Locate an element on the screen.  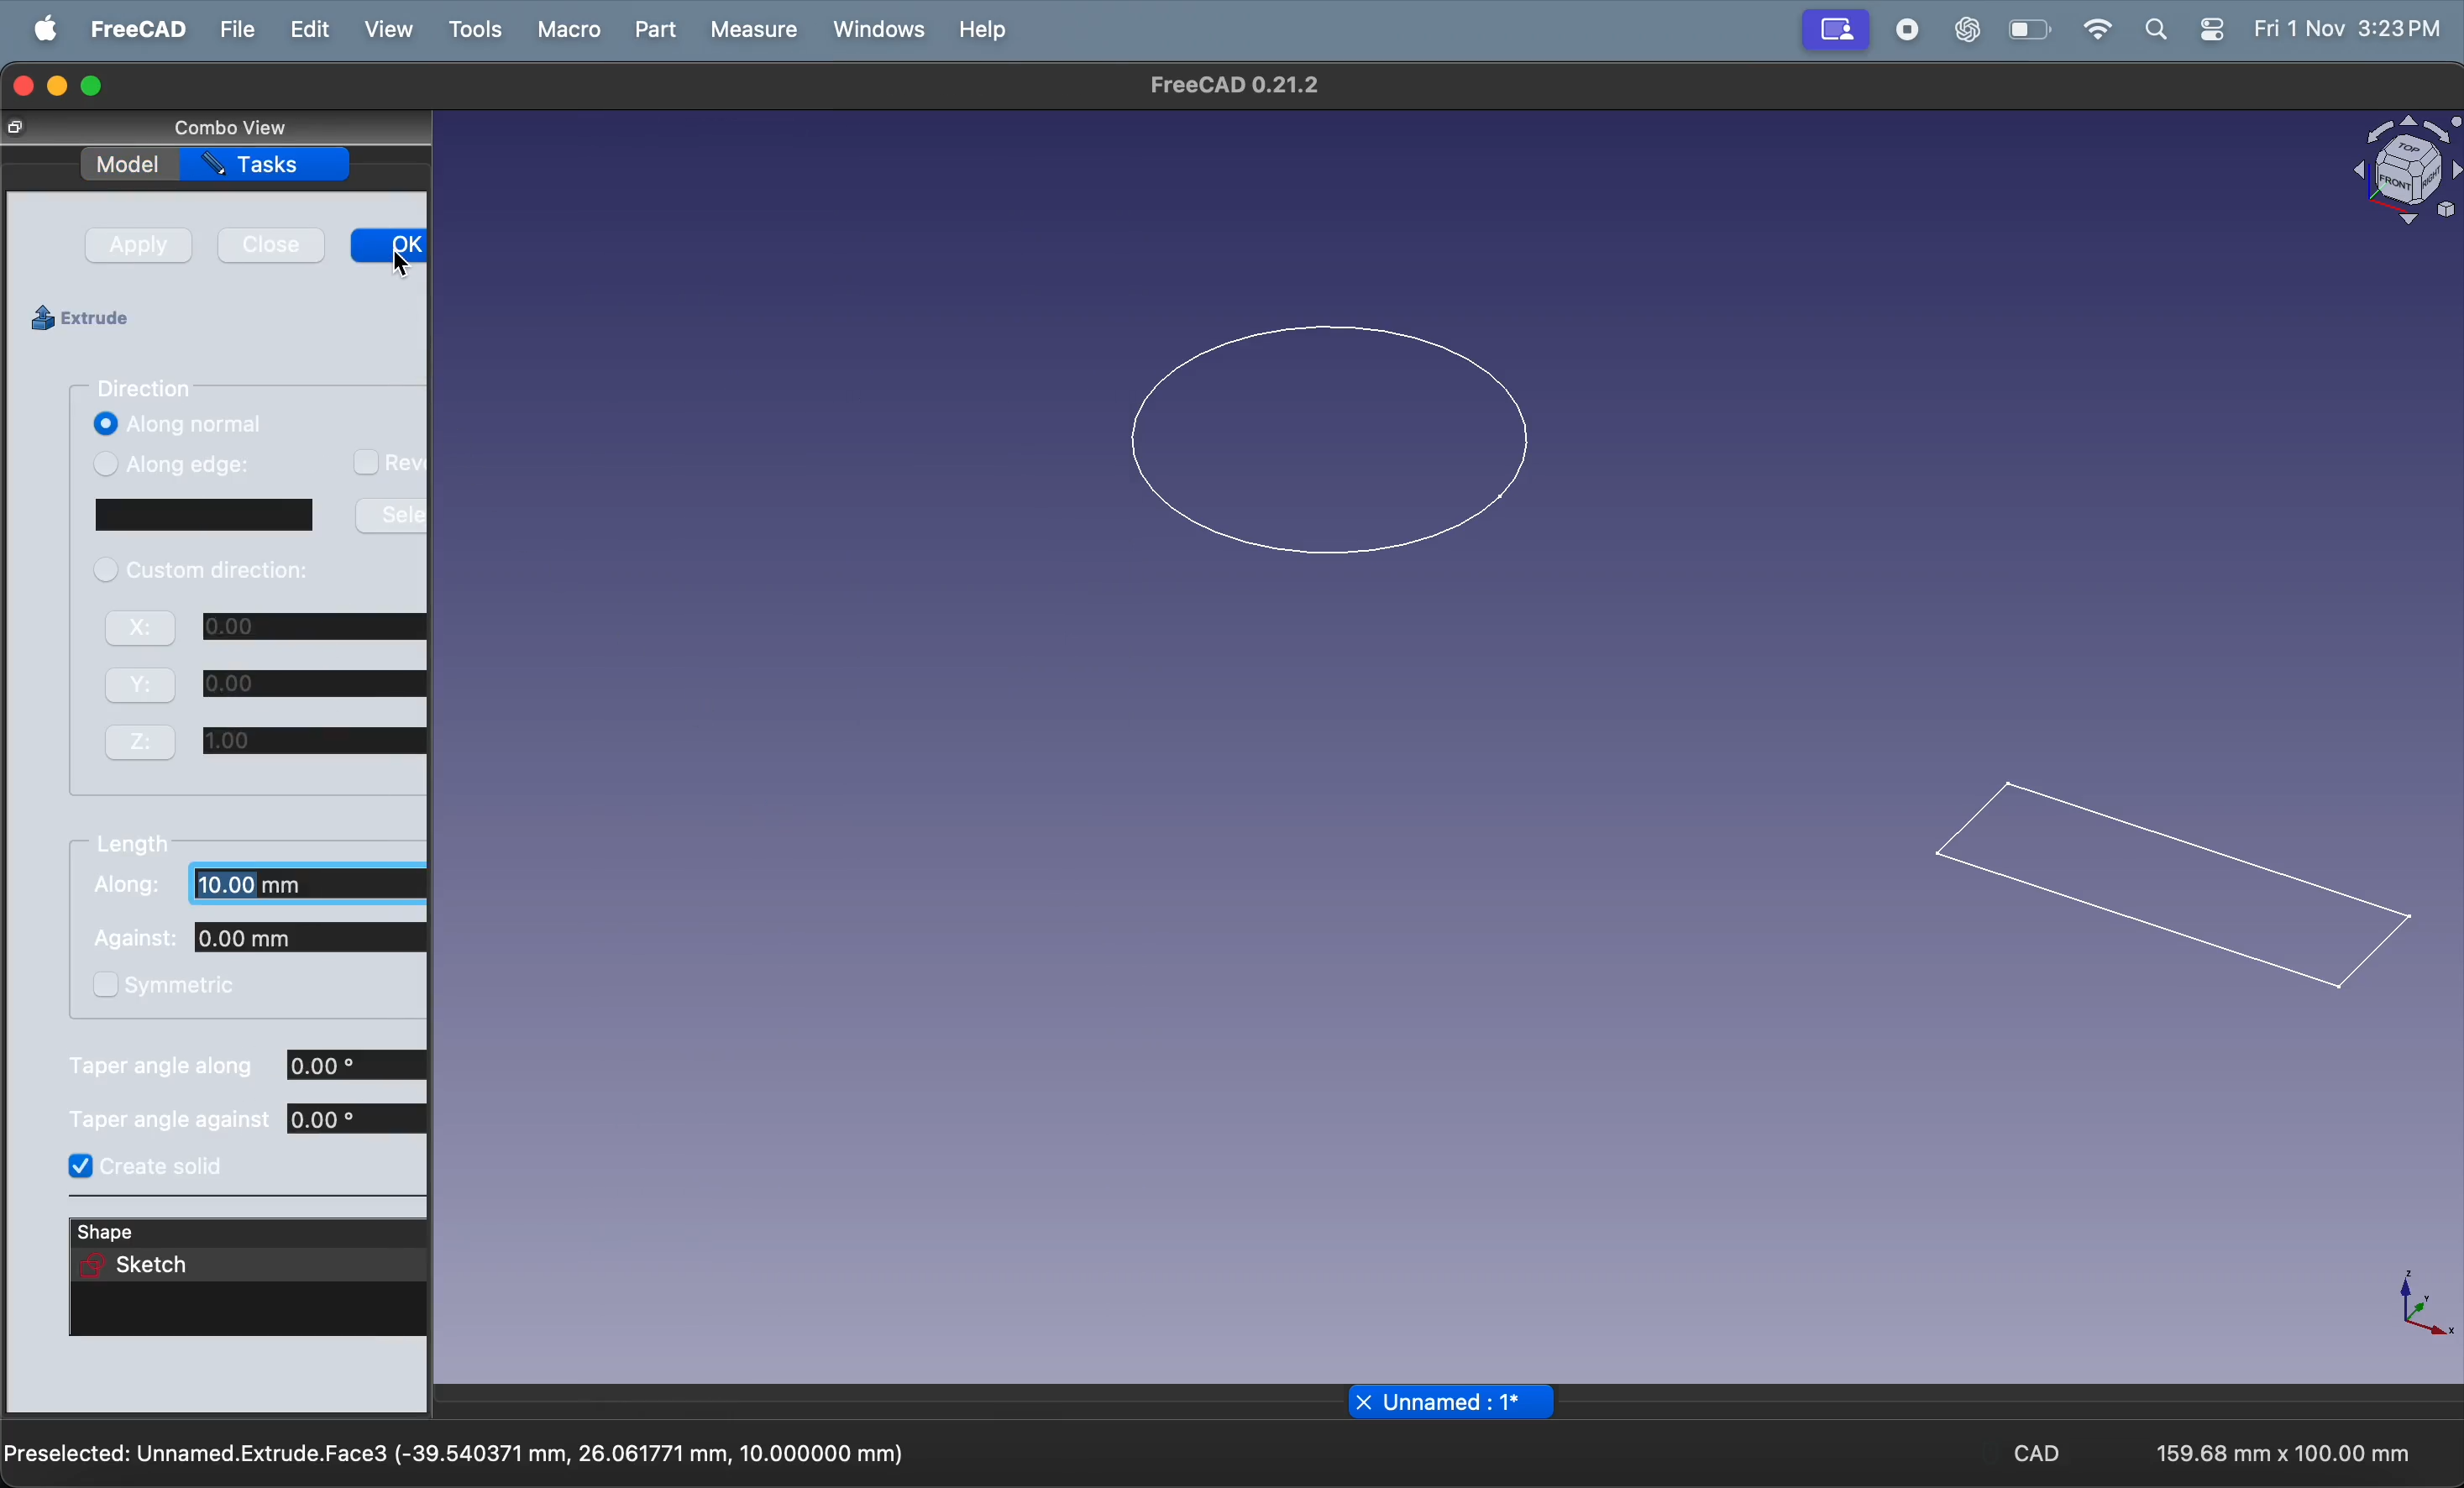
0.00 is located at coordinates (356, 1064).